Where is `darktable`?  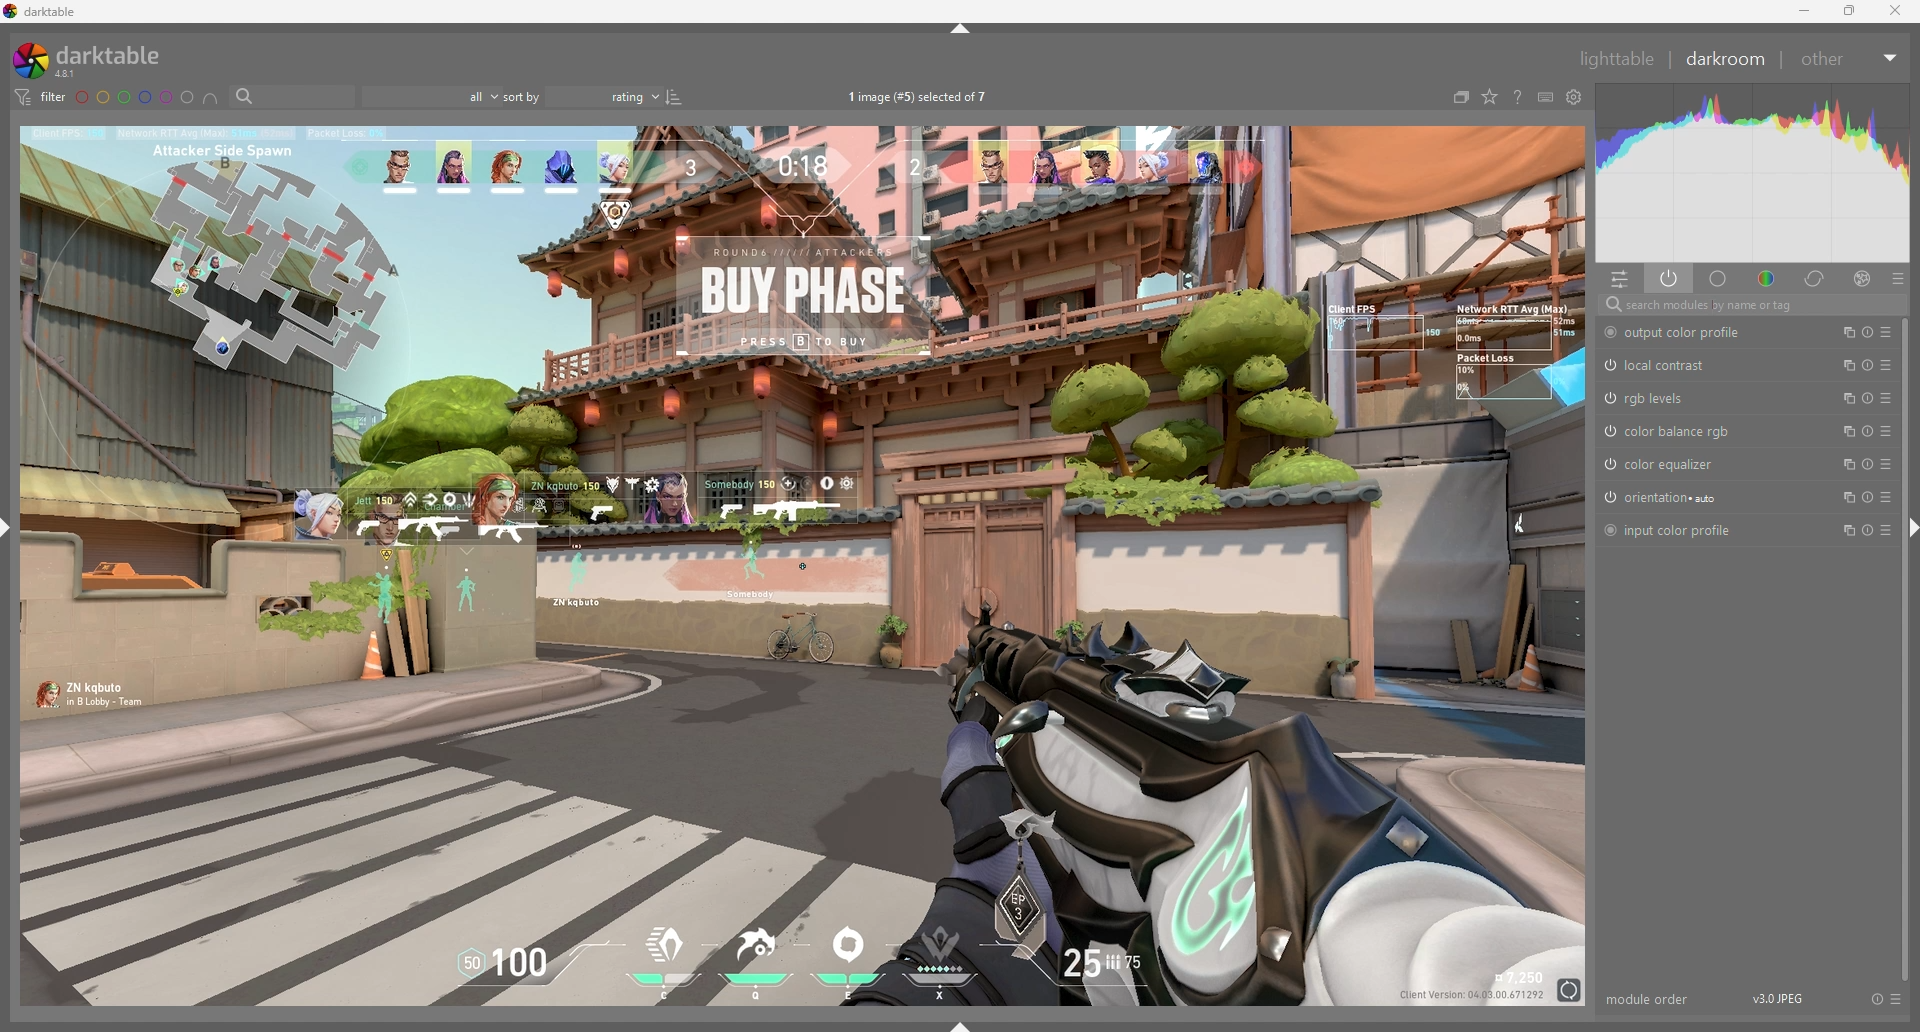 darktable is located at coordinates (44, 12).